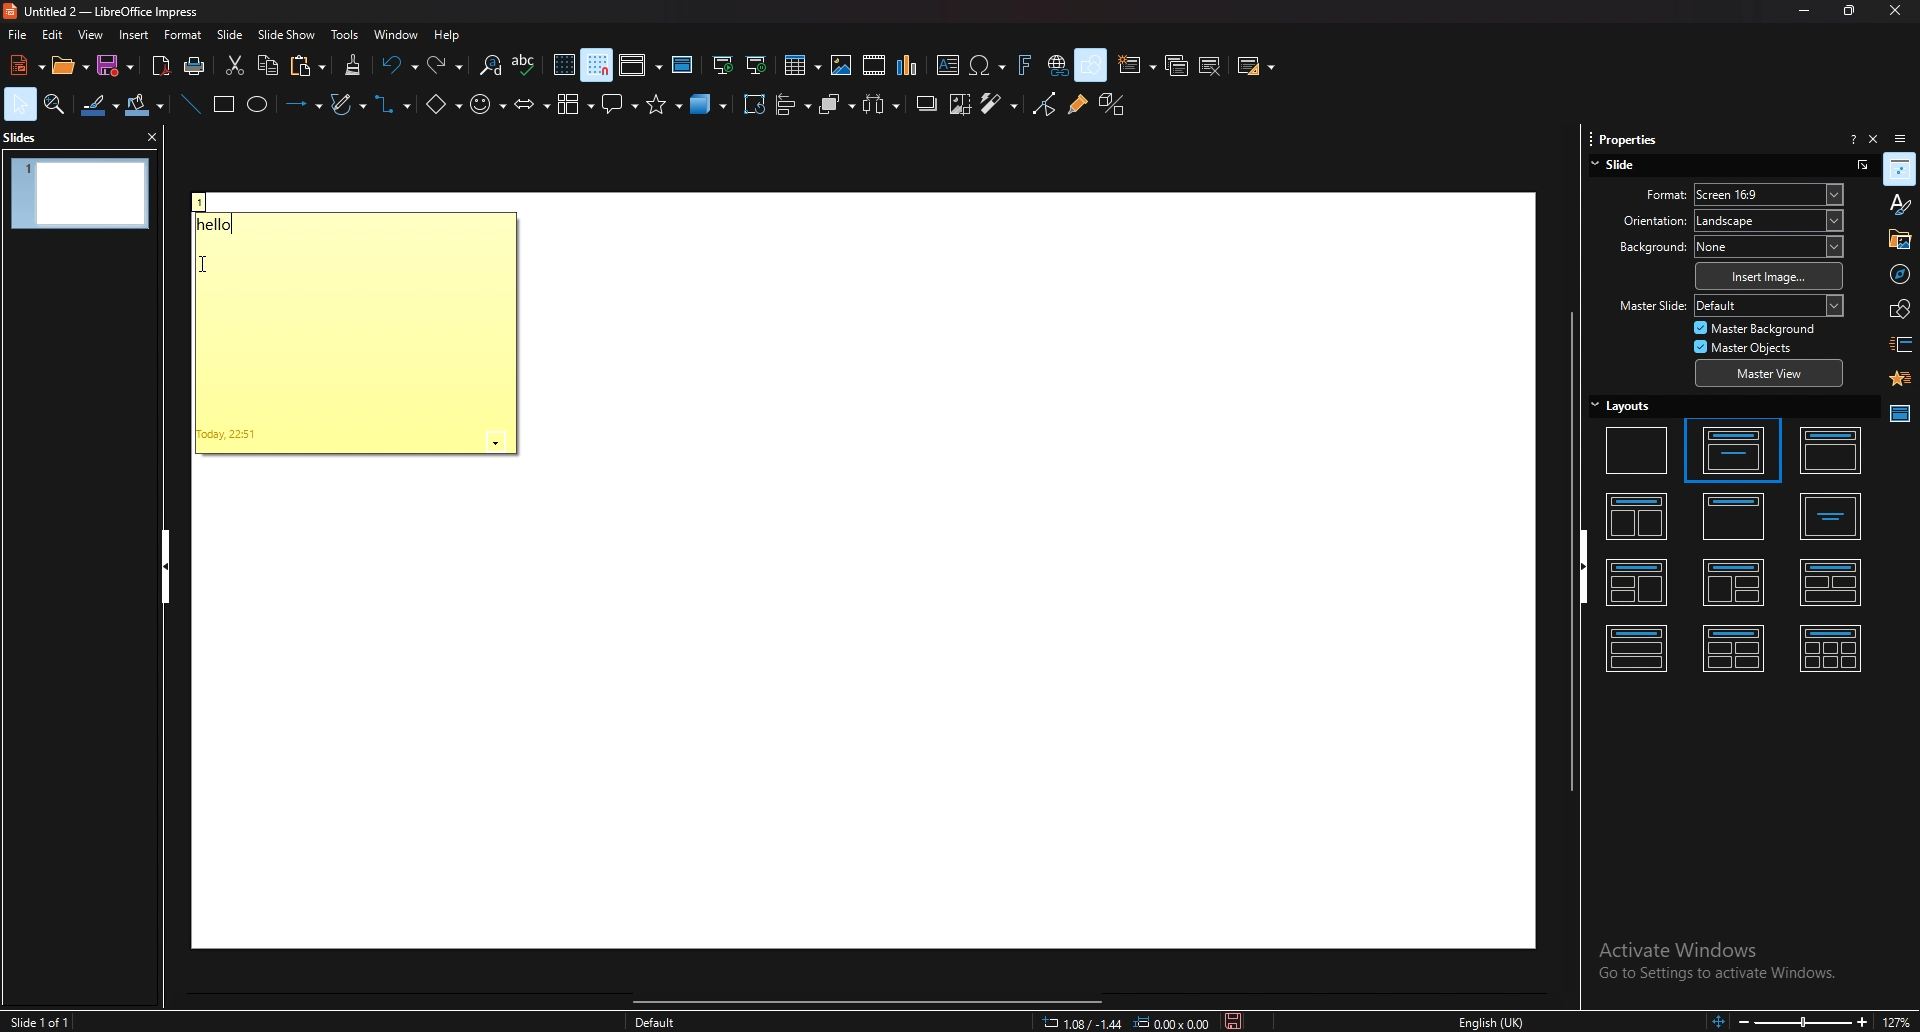 This screenshot has width=1920, height=1032. I want to click on title, content and 2 content, so click(1734, 582).